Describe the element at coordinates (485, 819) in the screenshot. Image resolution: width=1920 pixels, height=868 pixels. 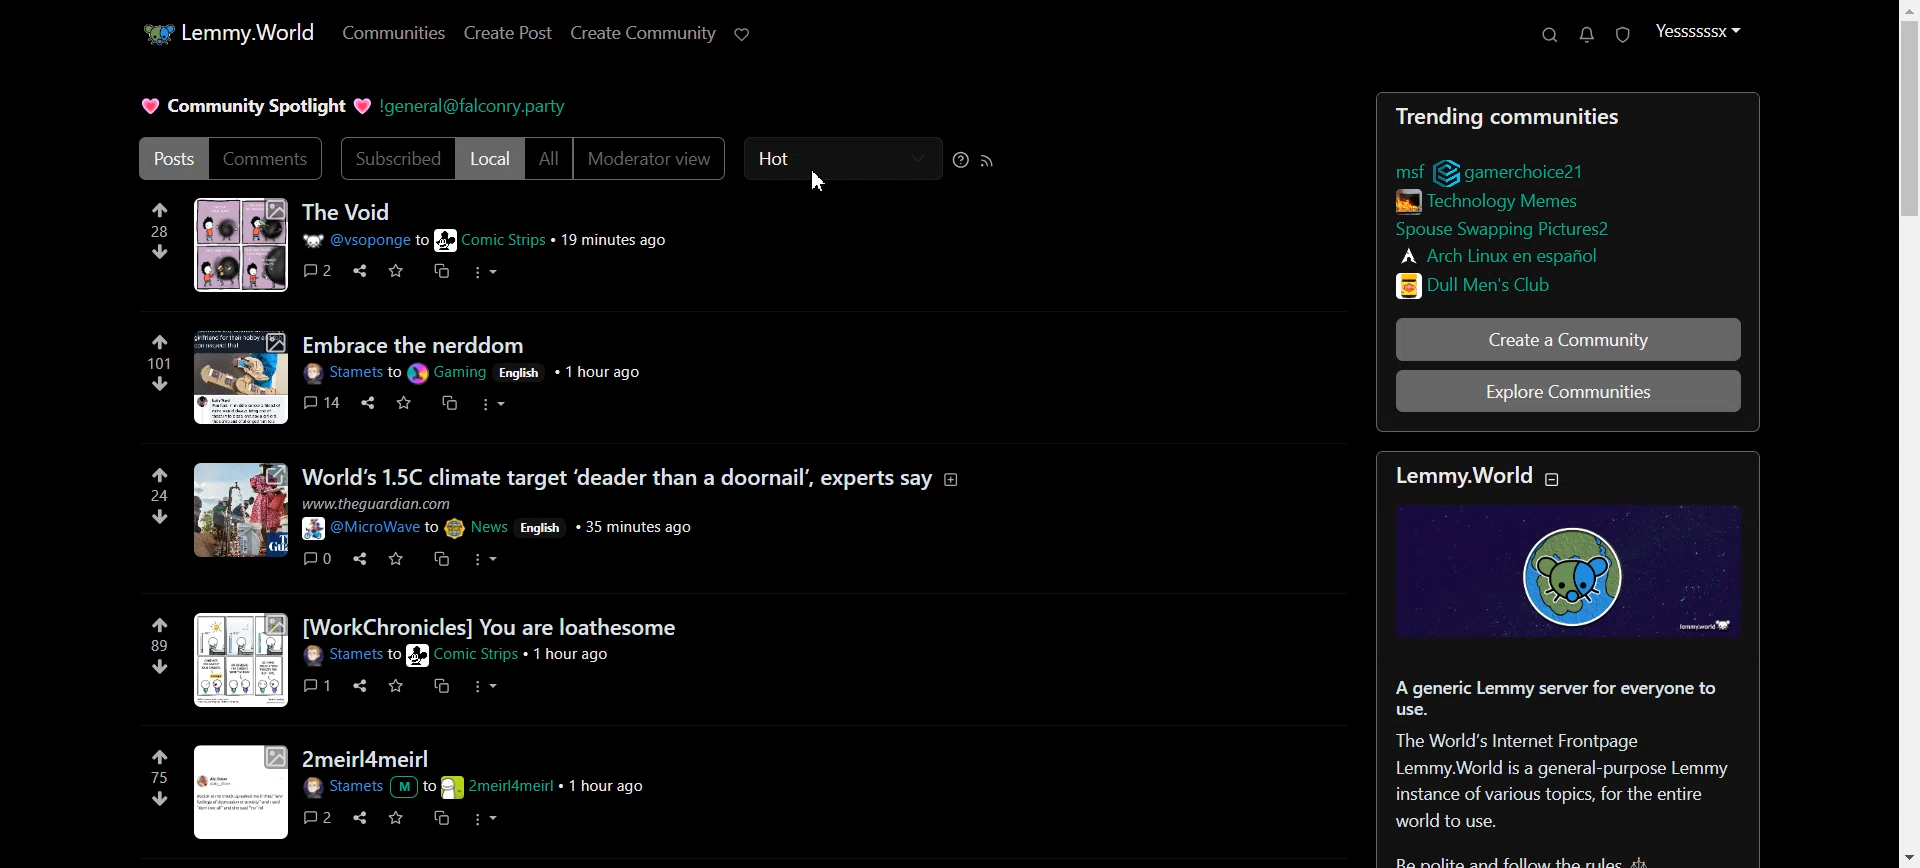
I see `more` at that location.